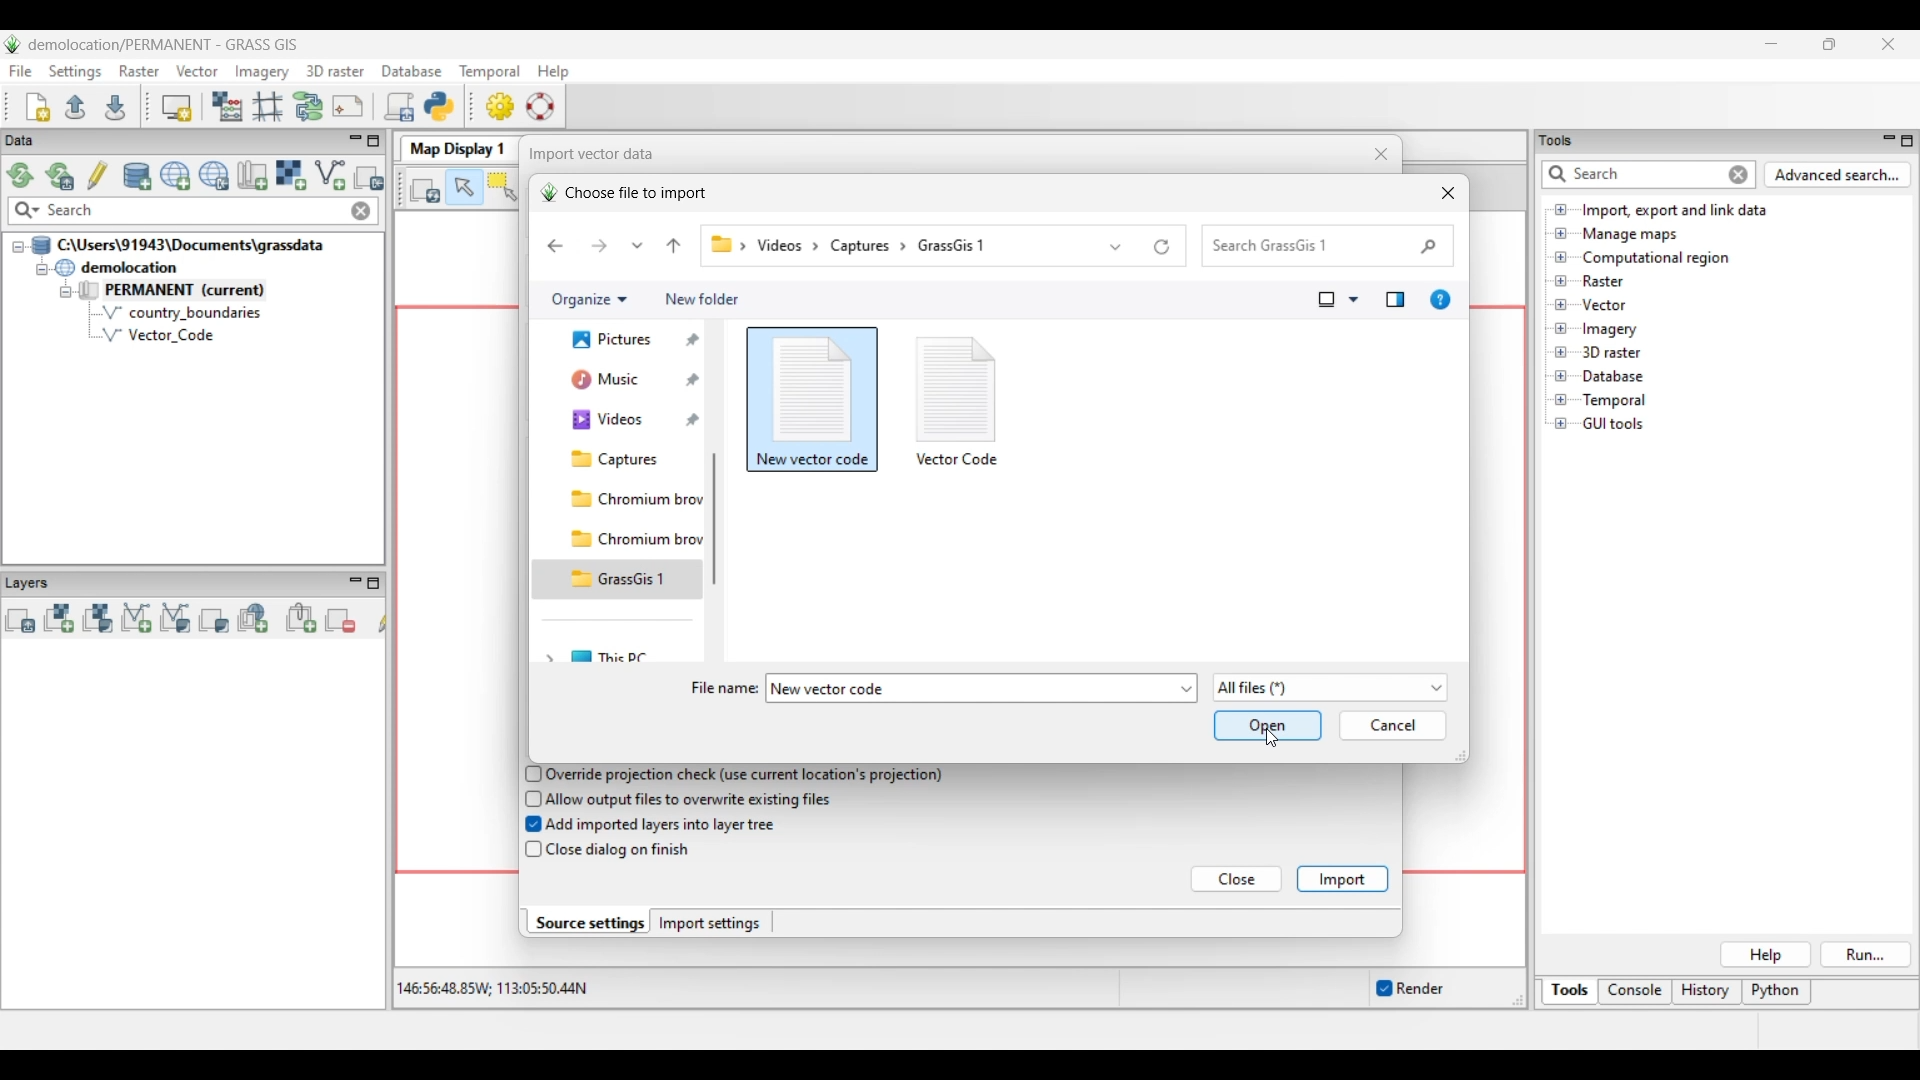 Image resolution: width=1920 pixels, height=1080 pixels. I want to click on Allow edits outside of the current mapset, so click(98, 175).